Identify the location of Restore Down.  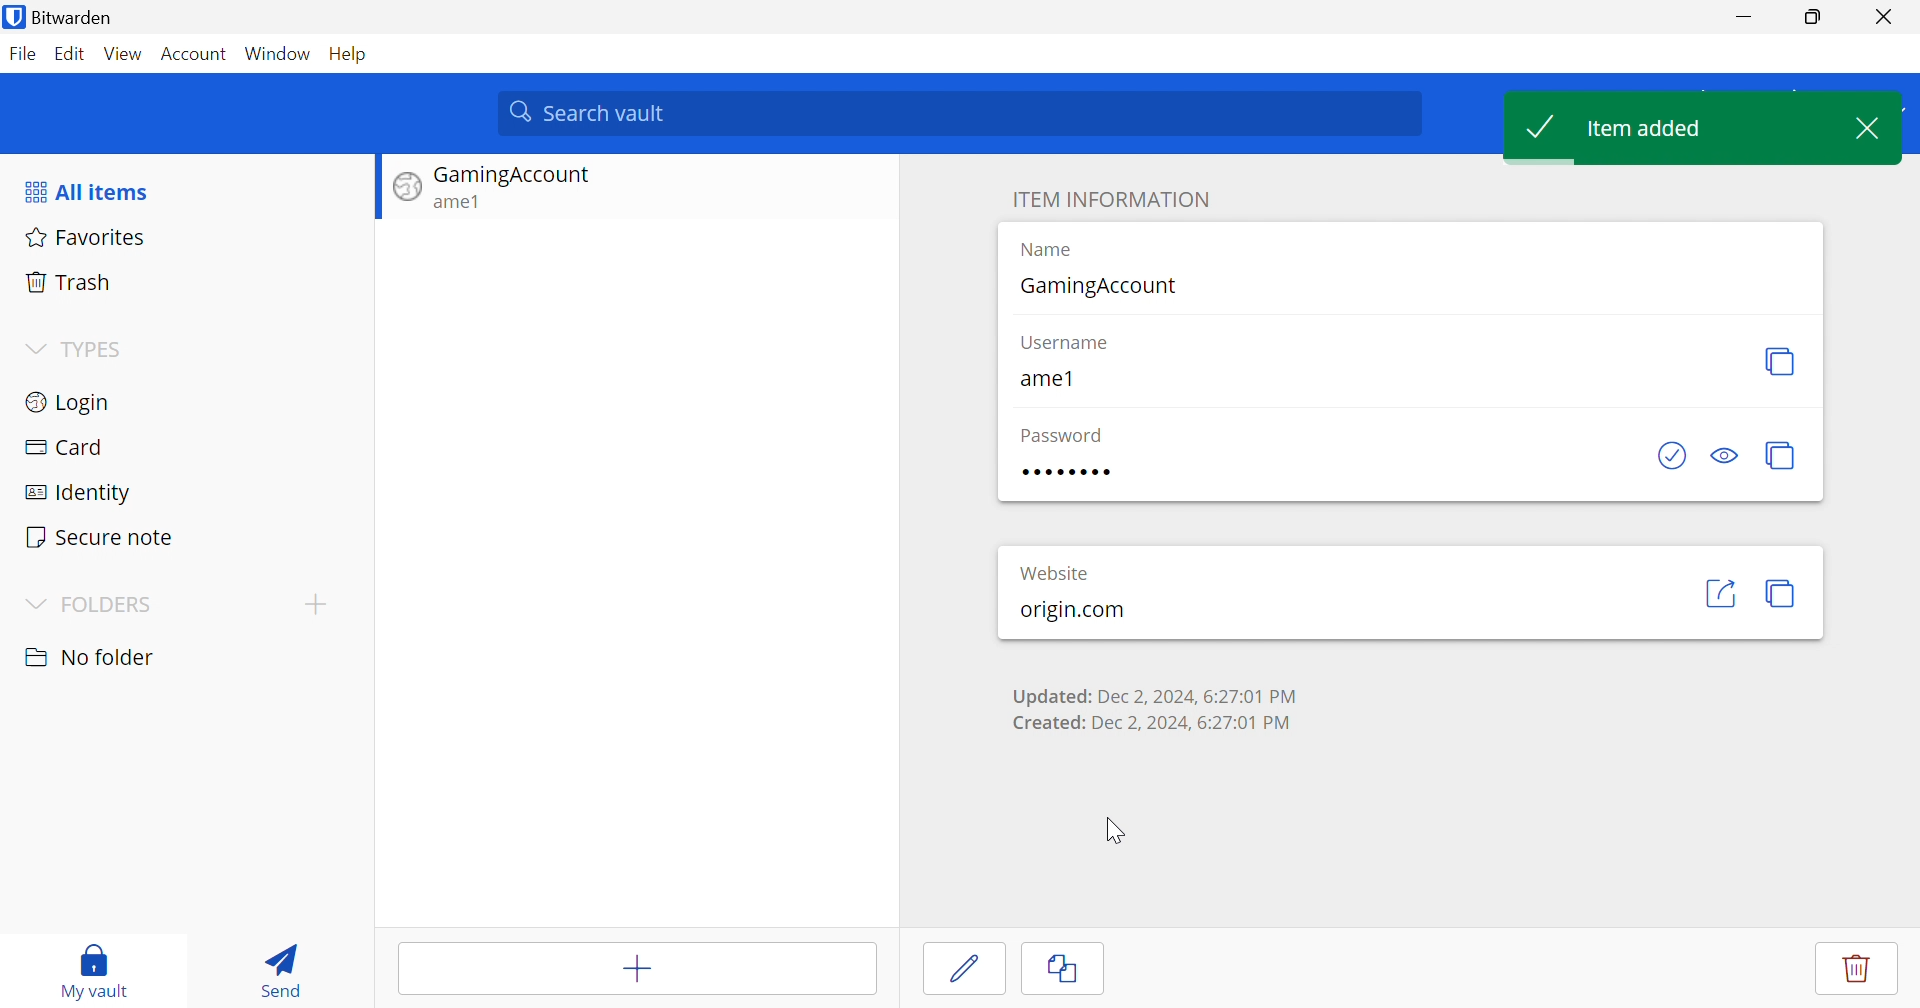
(1815, 18).